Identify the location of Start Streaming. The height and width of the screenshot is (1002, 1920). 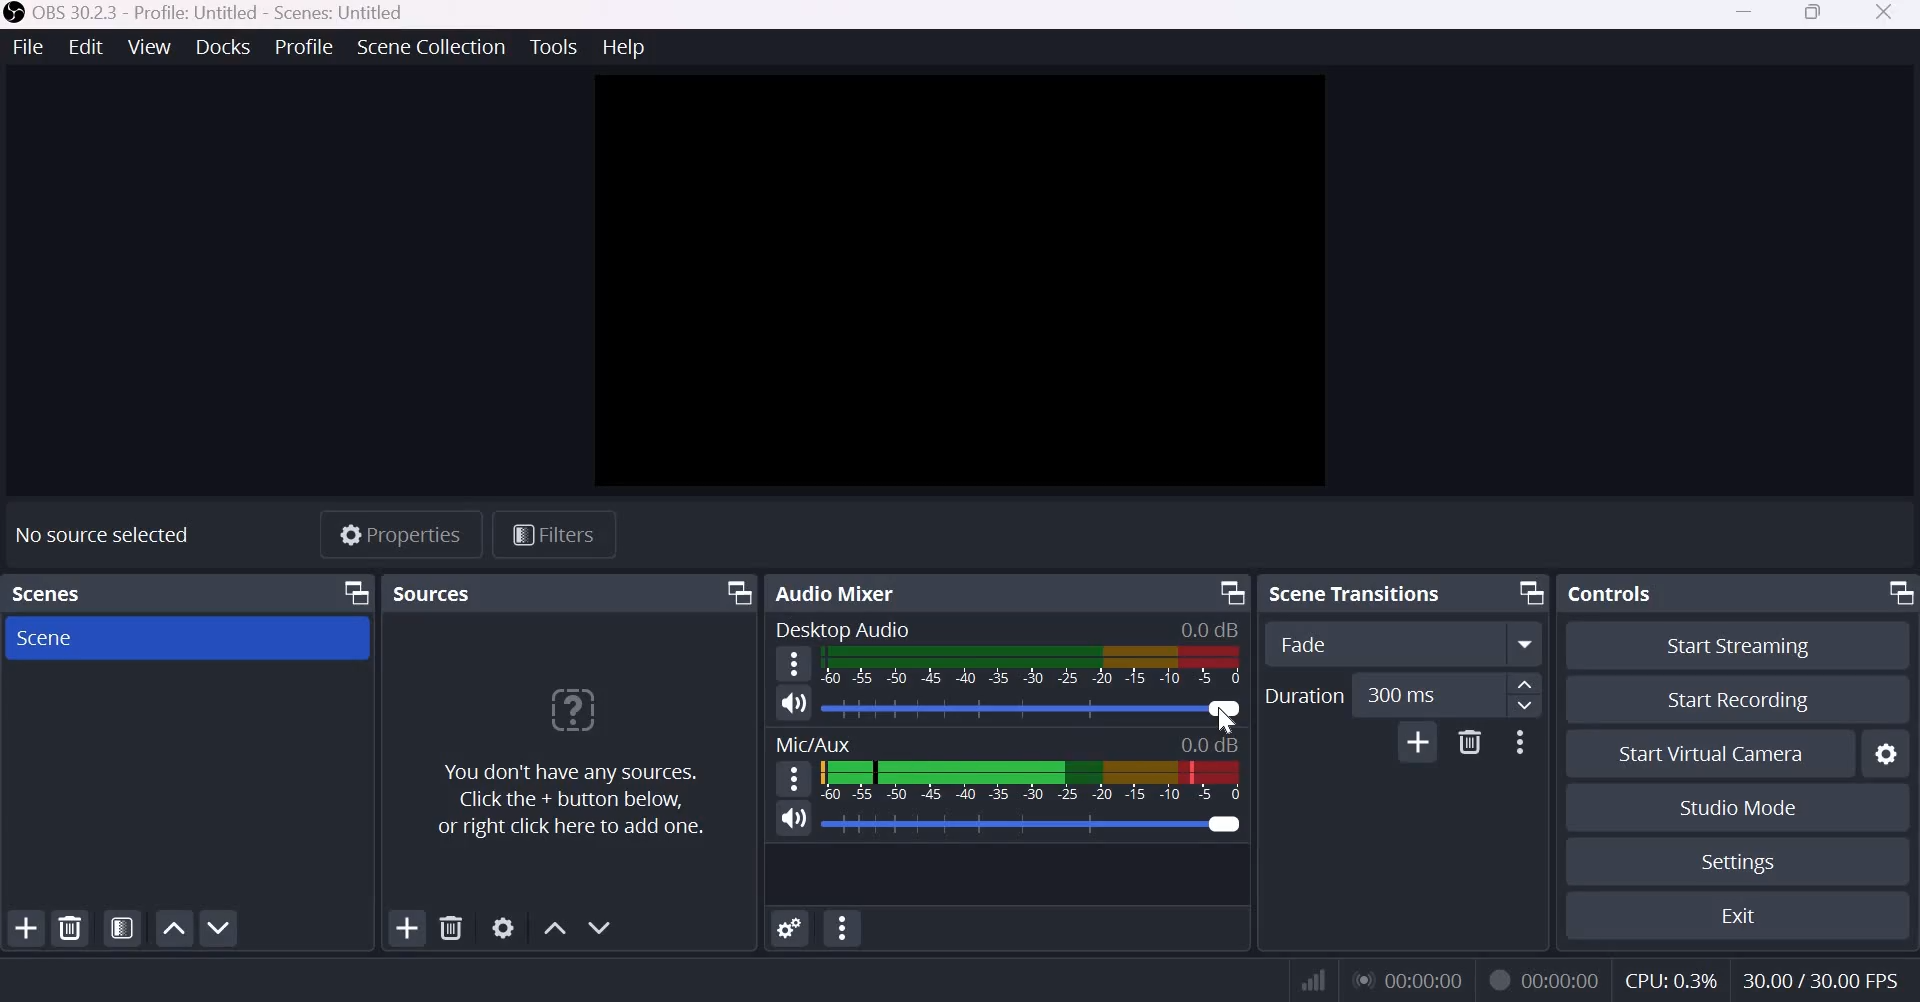
(1729, 646).